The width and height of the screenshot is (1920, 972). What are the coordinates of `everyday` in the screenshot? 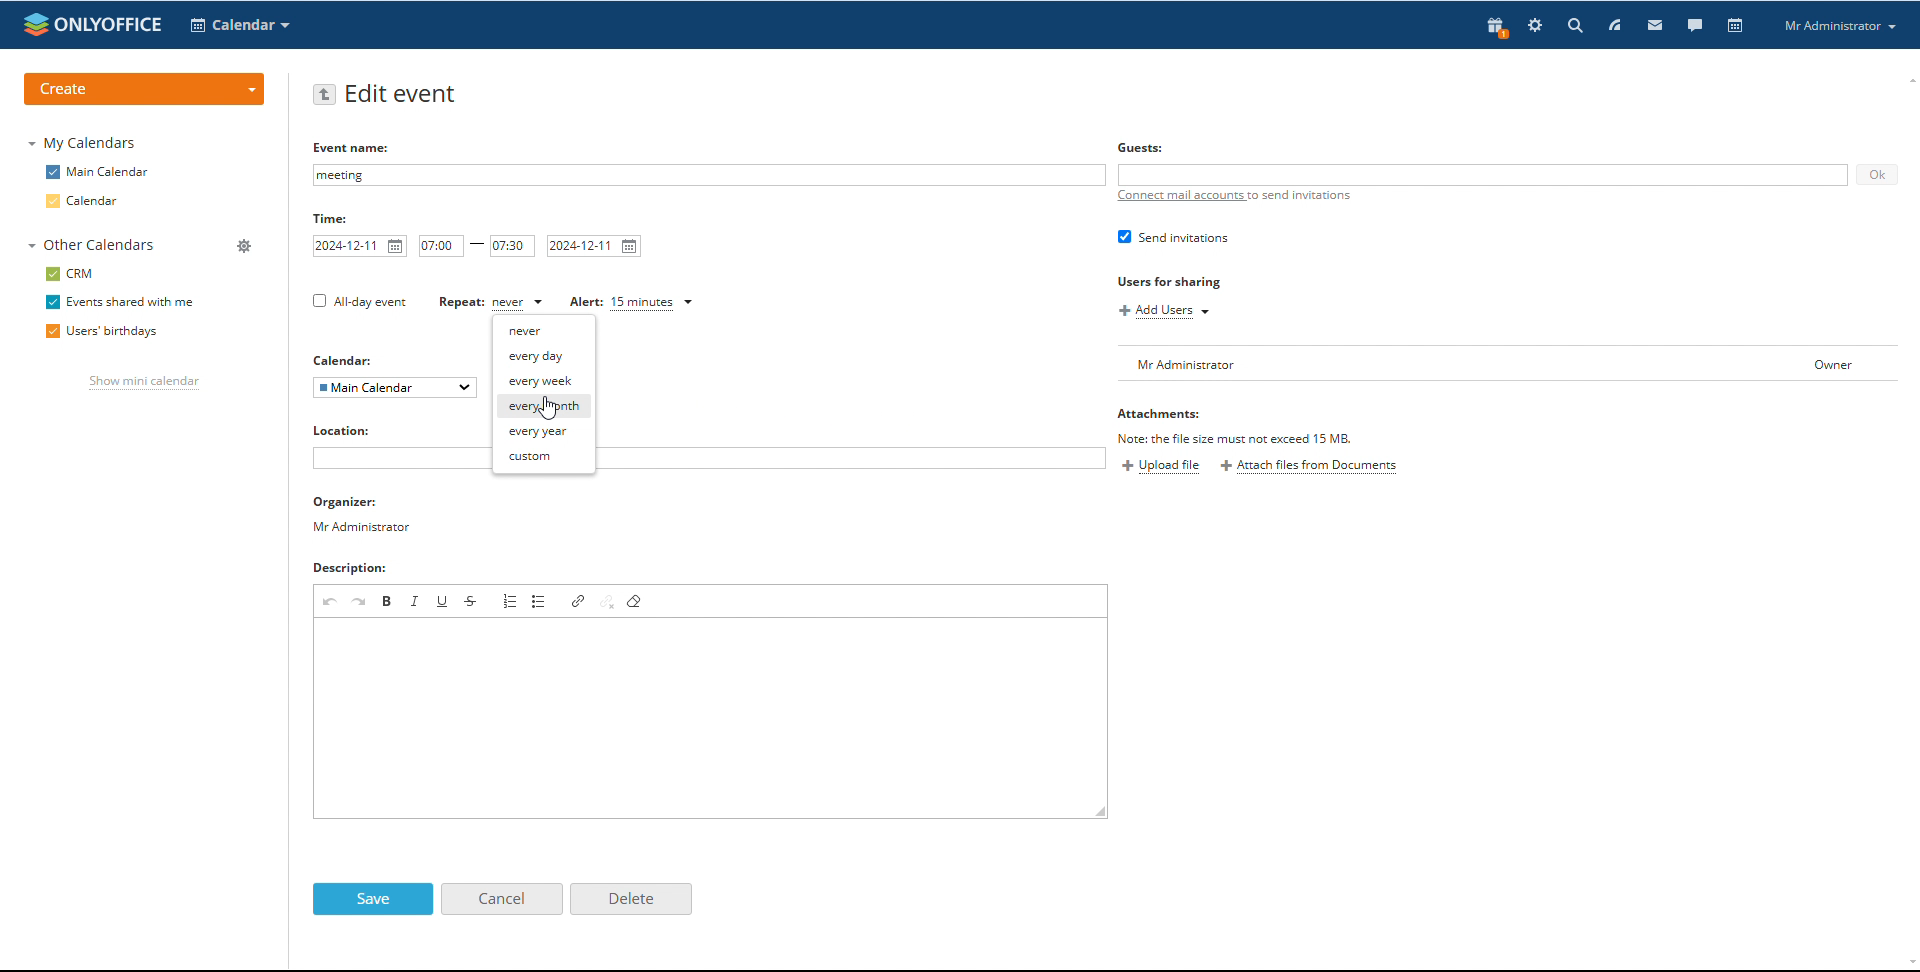 It's located at (545, 355).